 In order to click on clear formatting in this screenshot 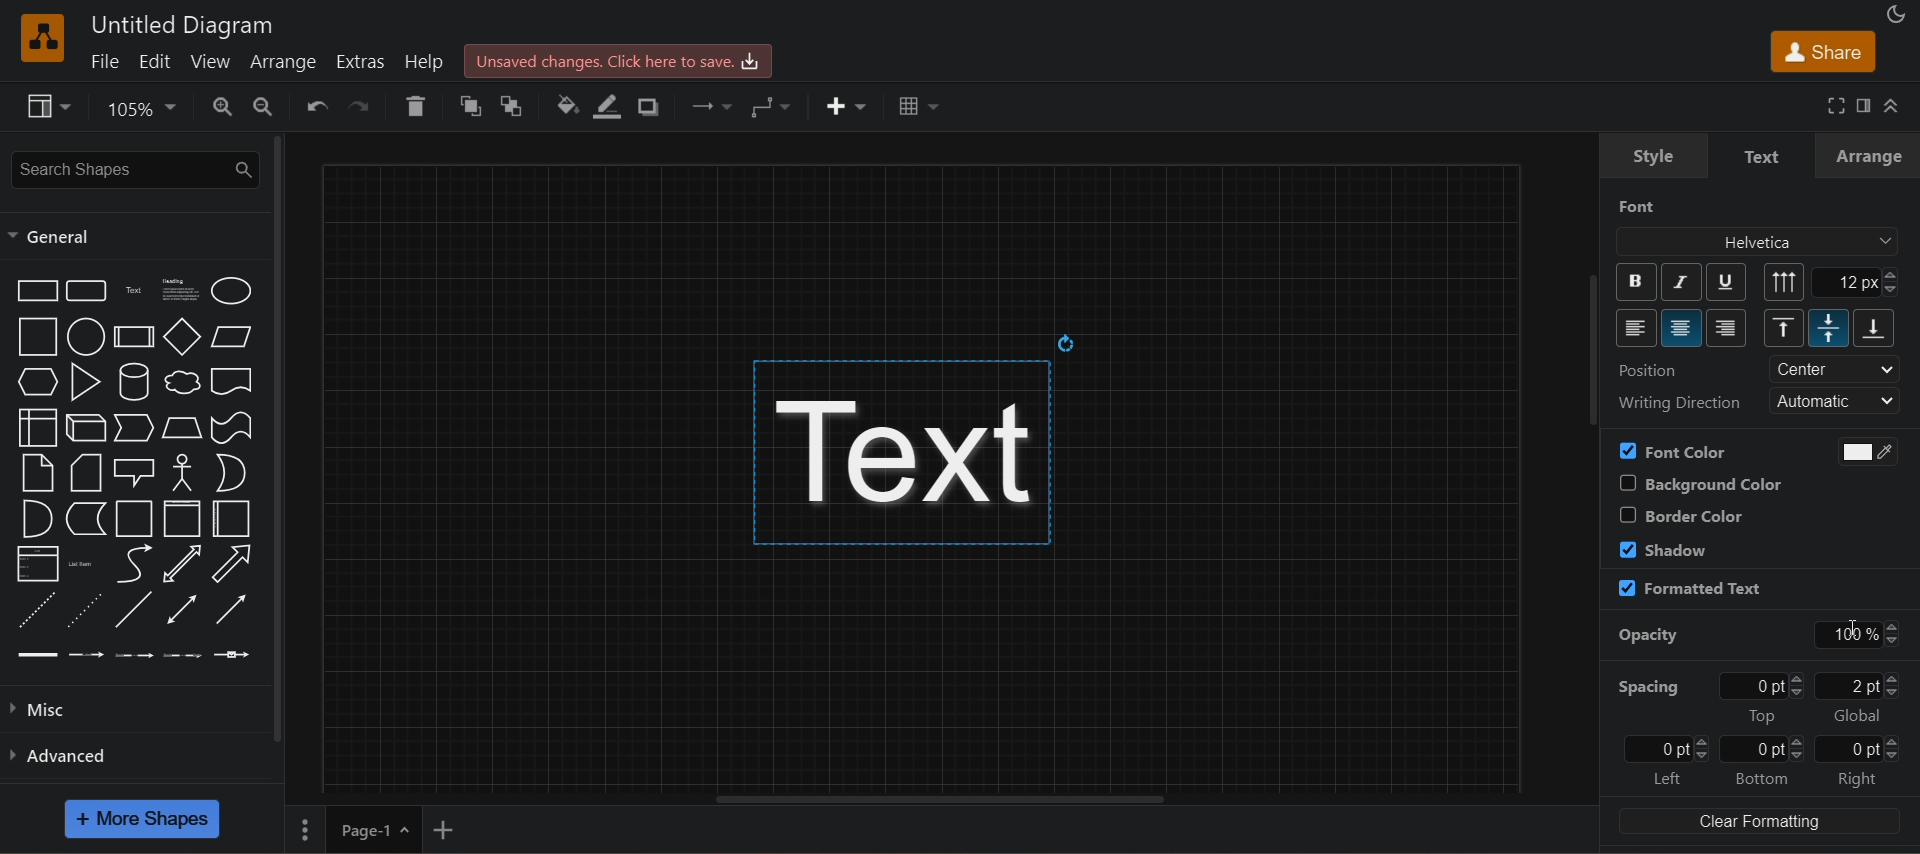, I will do `click(1759, 821)`.